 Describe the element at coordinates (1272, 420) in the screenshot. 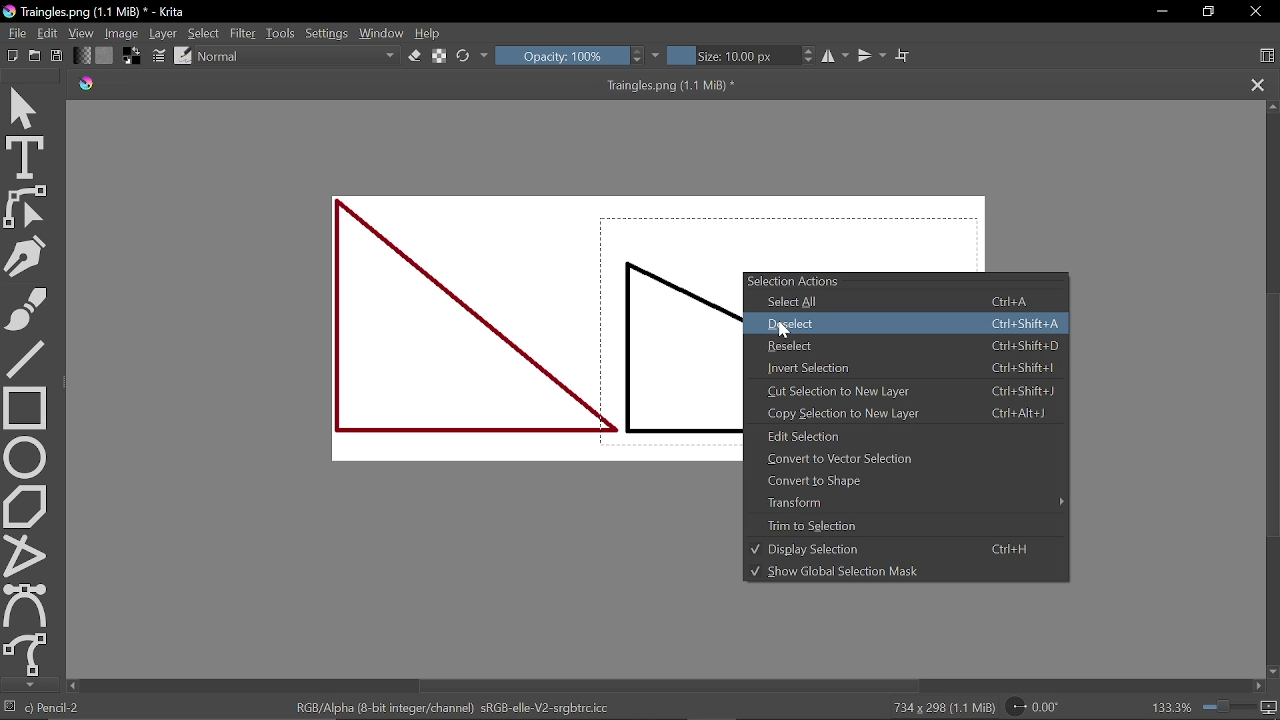

I see `Vertical scrollbar` at that location.